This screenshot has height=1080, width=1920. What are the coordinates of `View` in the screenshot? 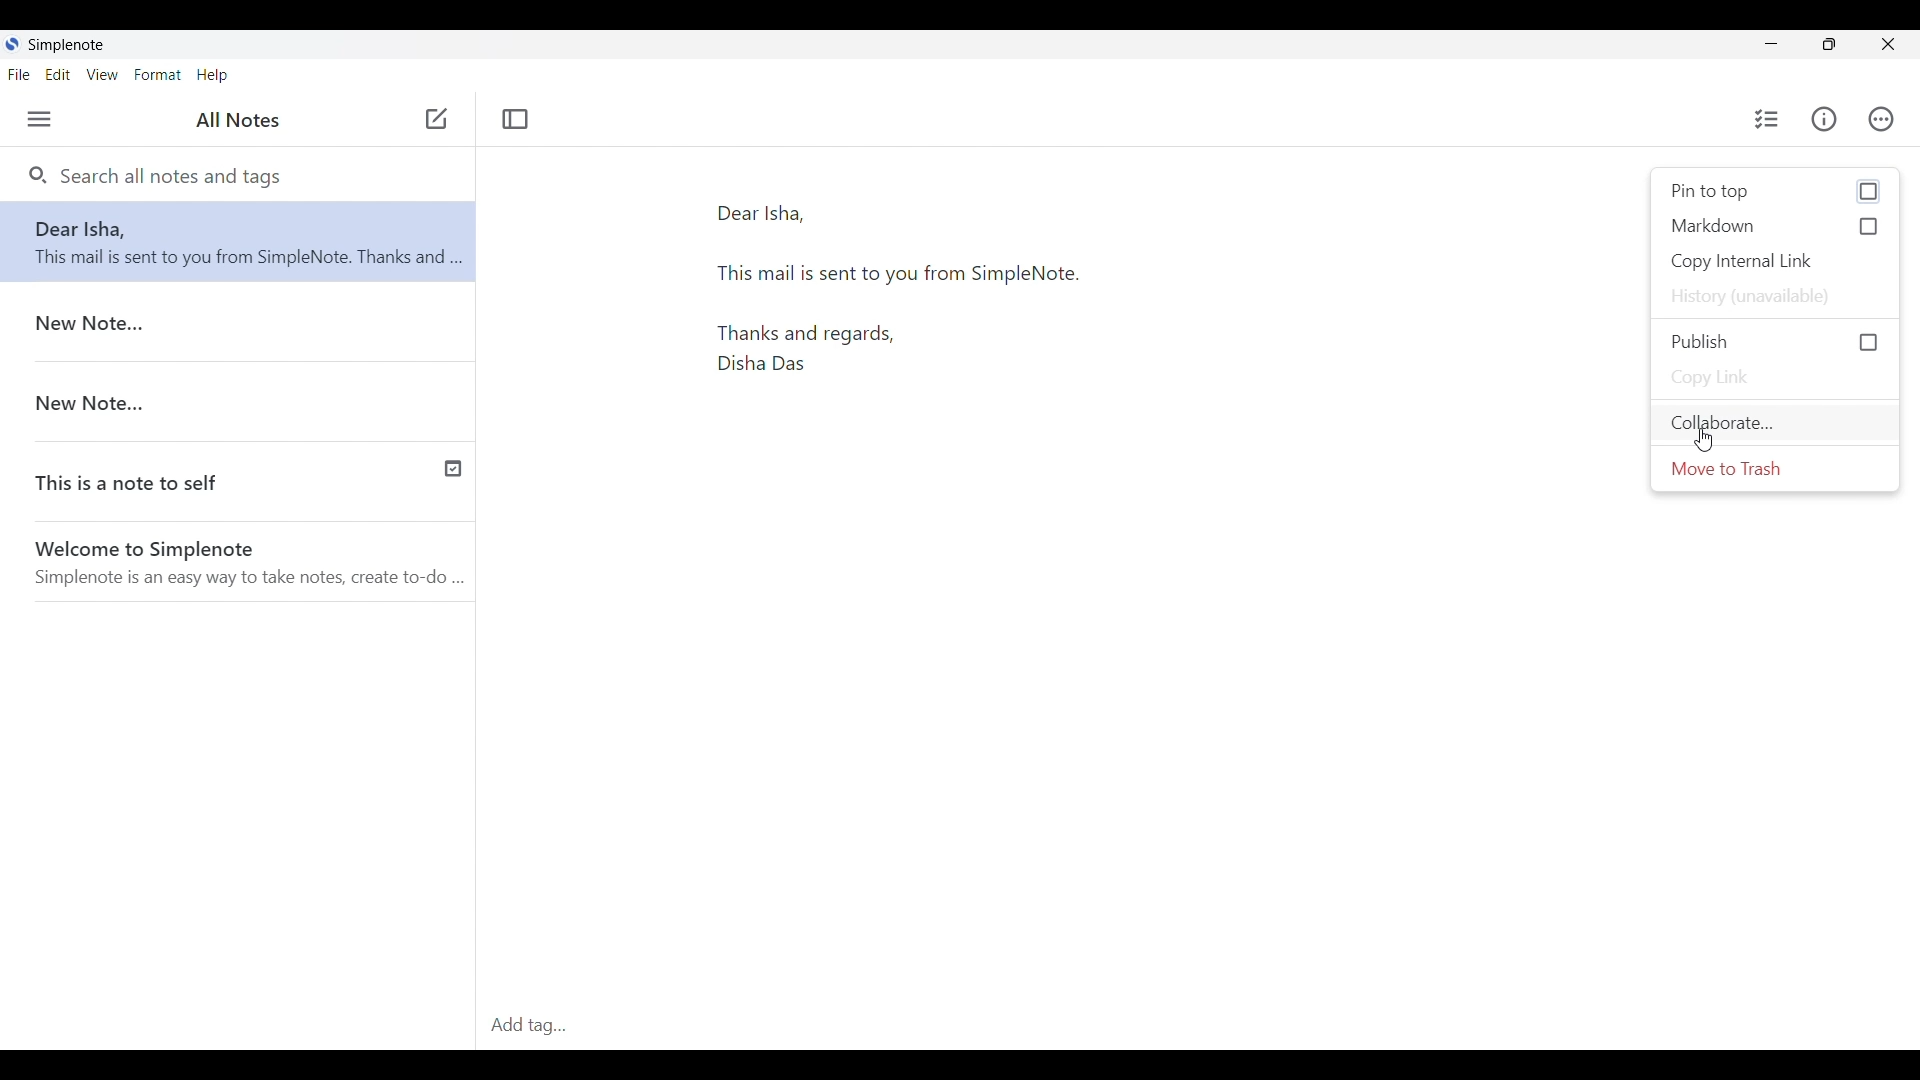 It's located at (103, 74).